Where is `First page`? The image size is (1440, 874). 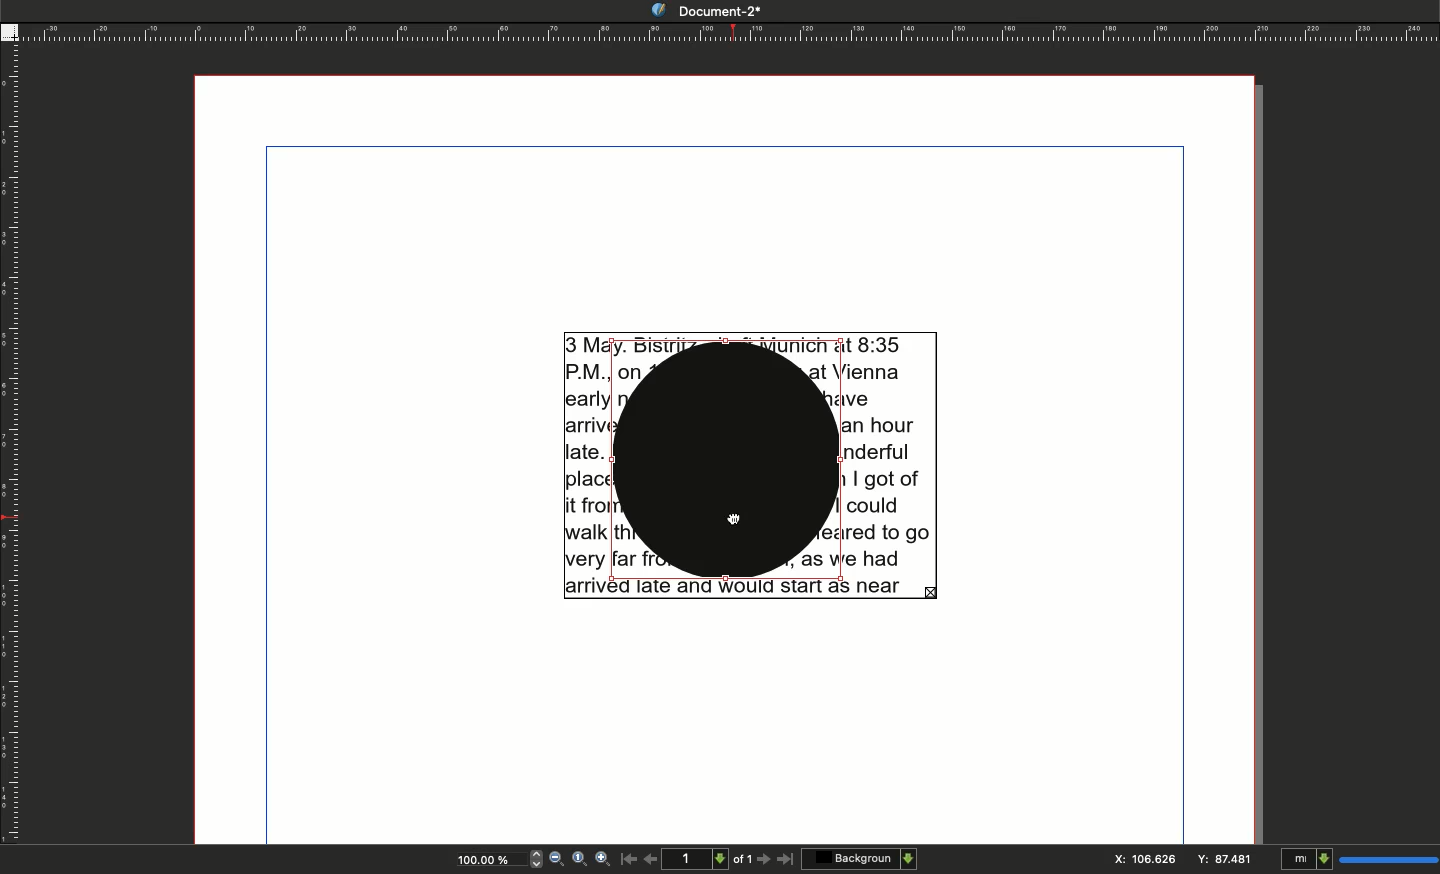 First page is located at coordinates (627, 862).